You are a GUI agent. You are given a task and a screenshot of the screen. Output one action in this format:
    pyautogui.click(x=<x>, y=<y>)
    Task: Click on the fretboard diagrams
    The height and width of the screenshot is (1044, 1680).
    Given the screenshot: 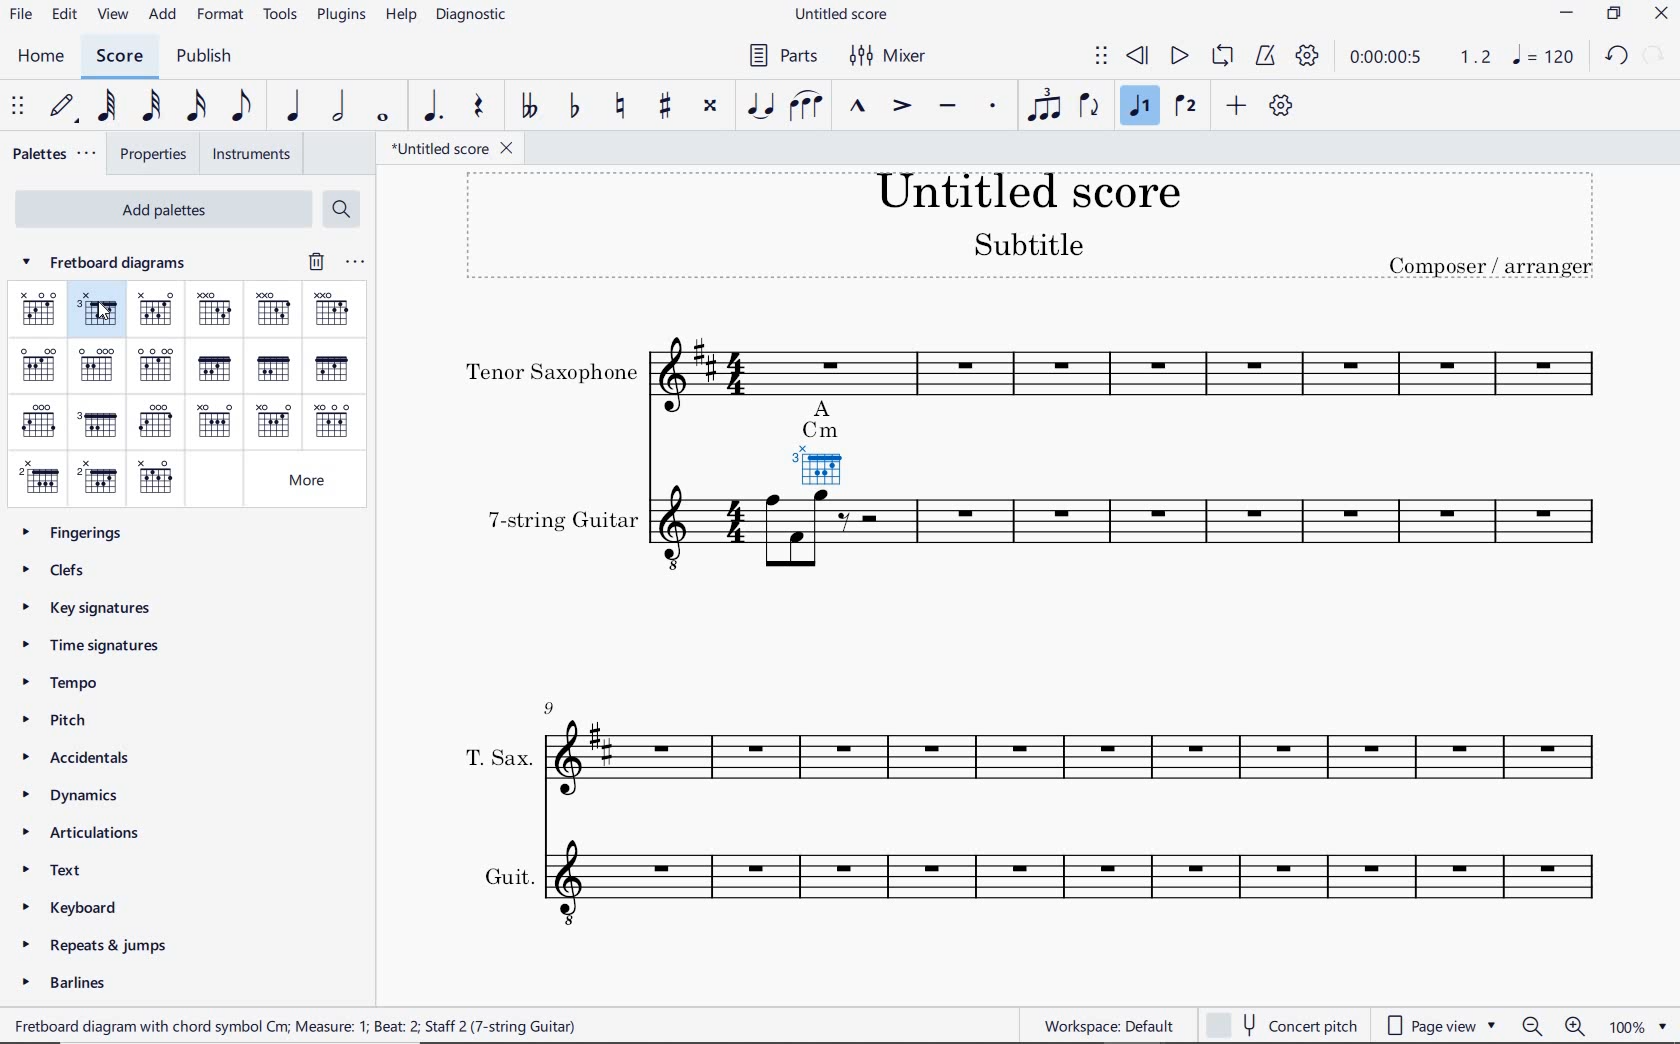 What is the action you would take?
    pyautogui.click(x=121, y=264)
    